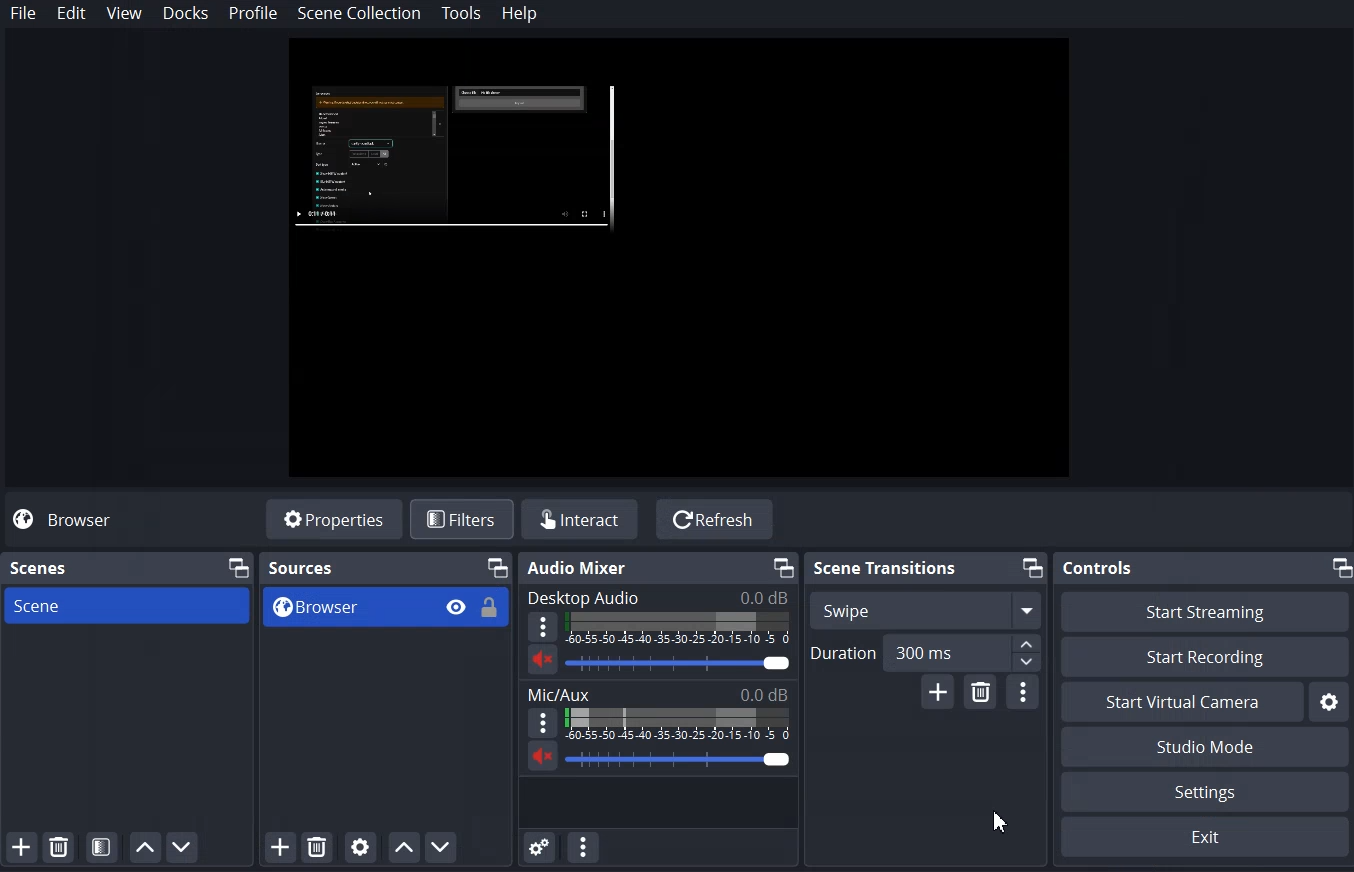 Image resolution: width=1354 pixels, height=872 pixels. Describe the element at coordinates (301, 568) in the screenshot. I see `Source` at that location.